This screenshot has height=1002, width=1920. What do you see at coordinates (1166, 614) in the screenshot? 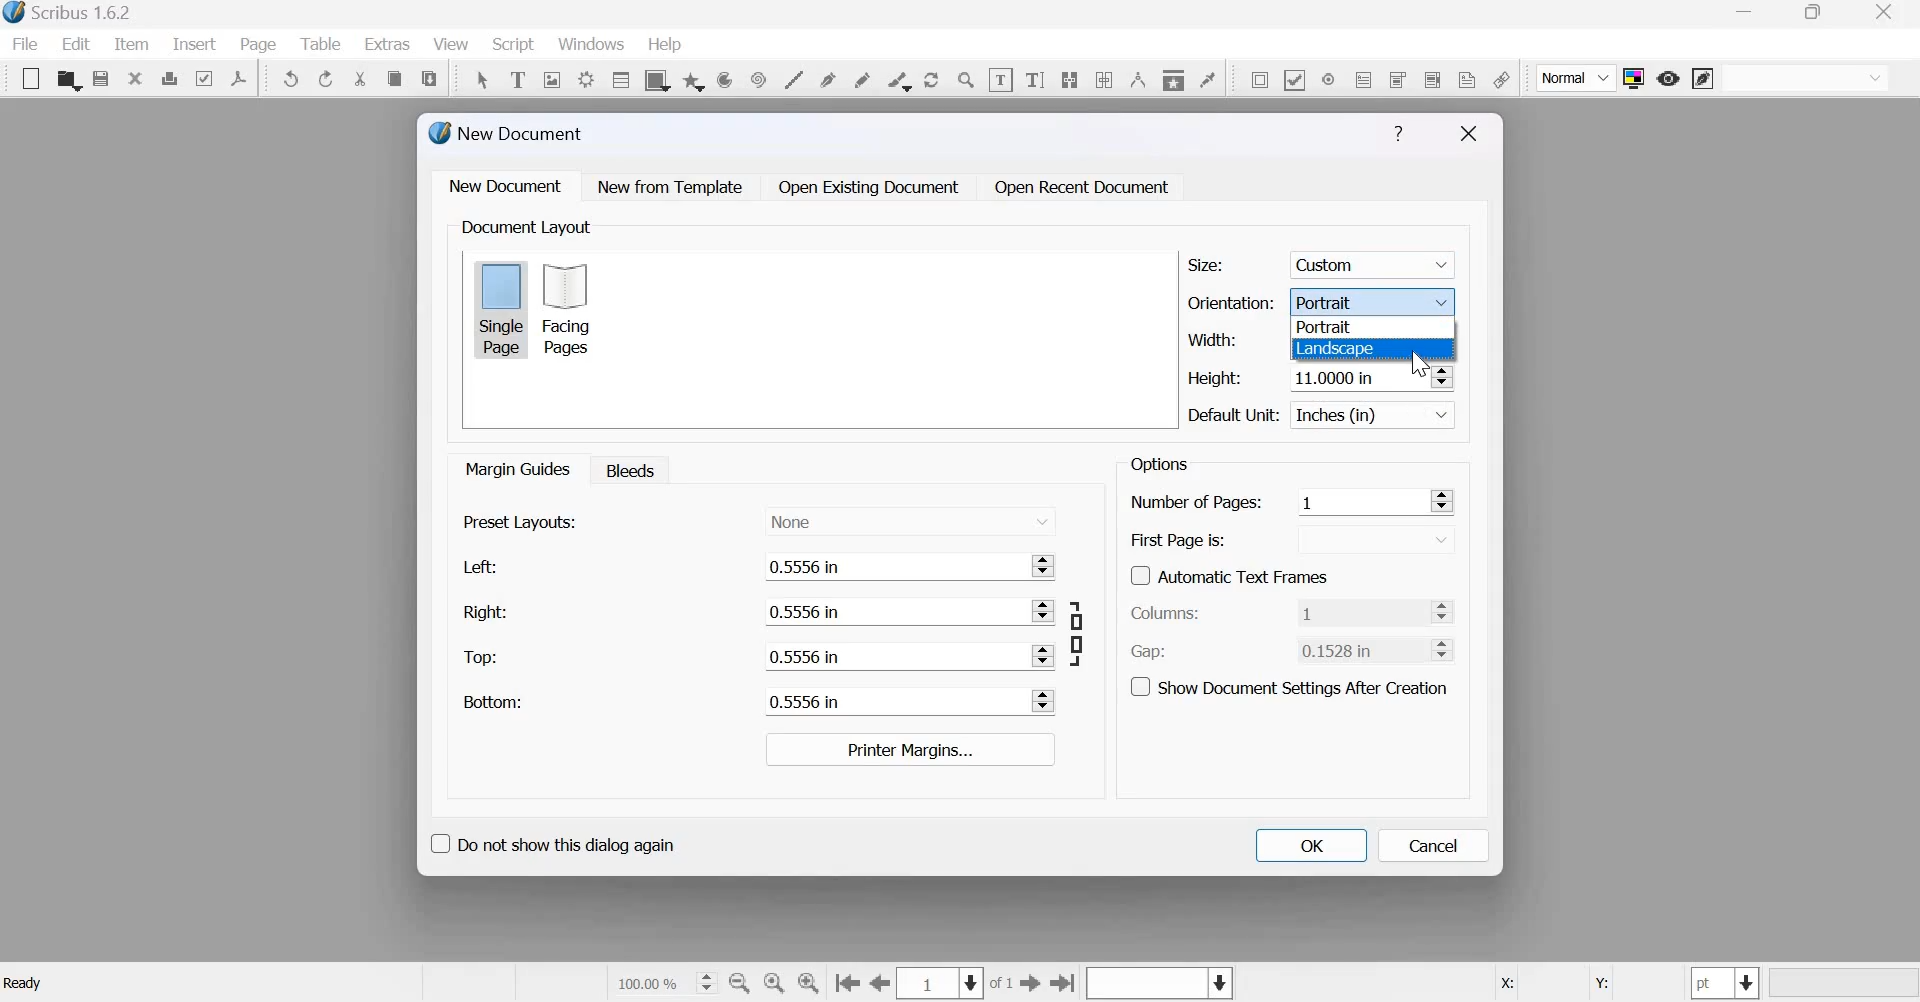
I see `Columns:` at bounding box center [1166, 614].